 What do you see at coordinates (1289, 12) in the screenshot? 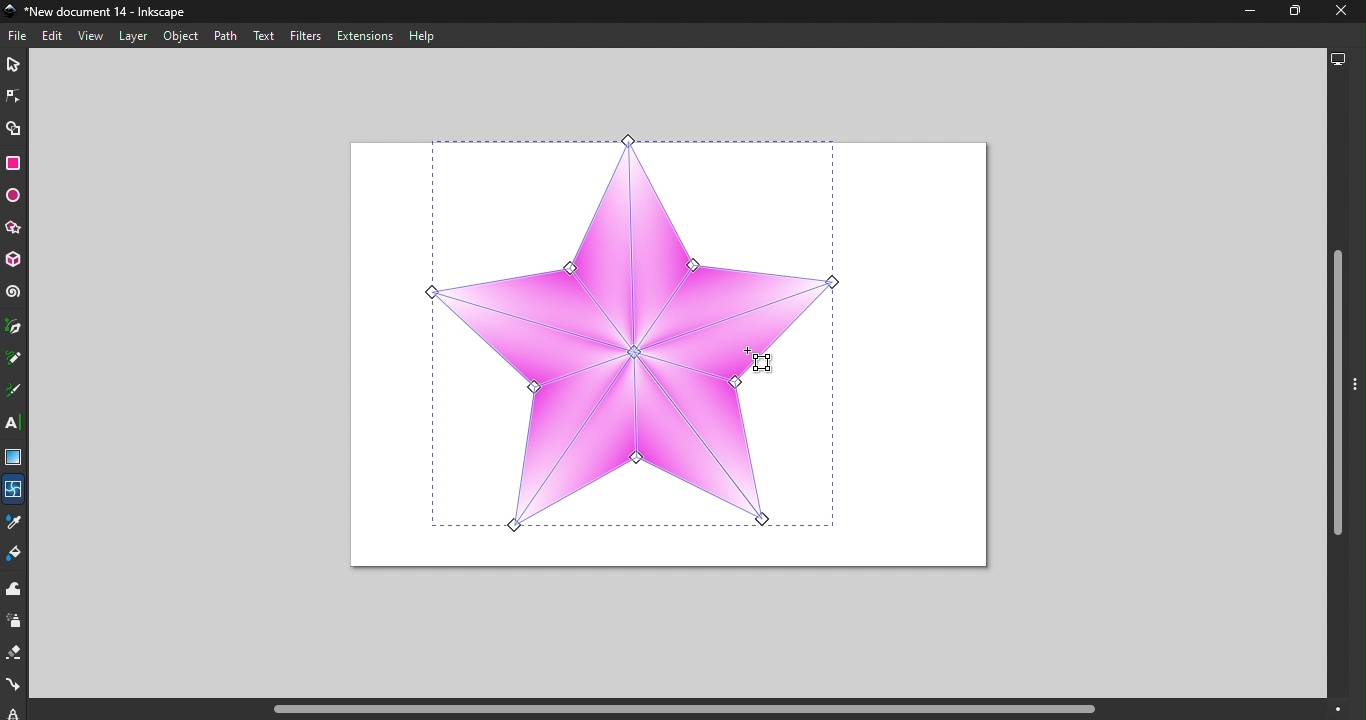
I see `Maximize` at bounding box center [1289, 12].